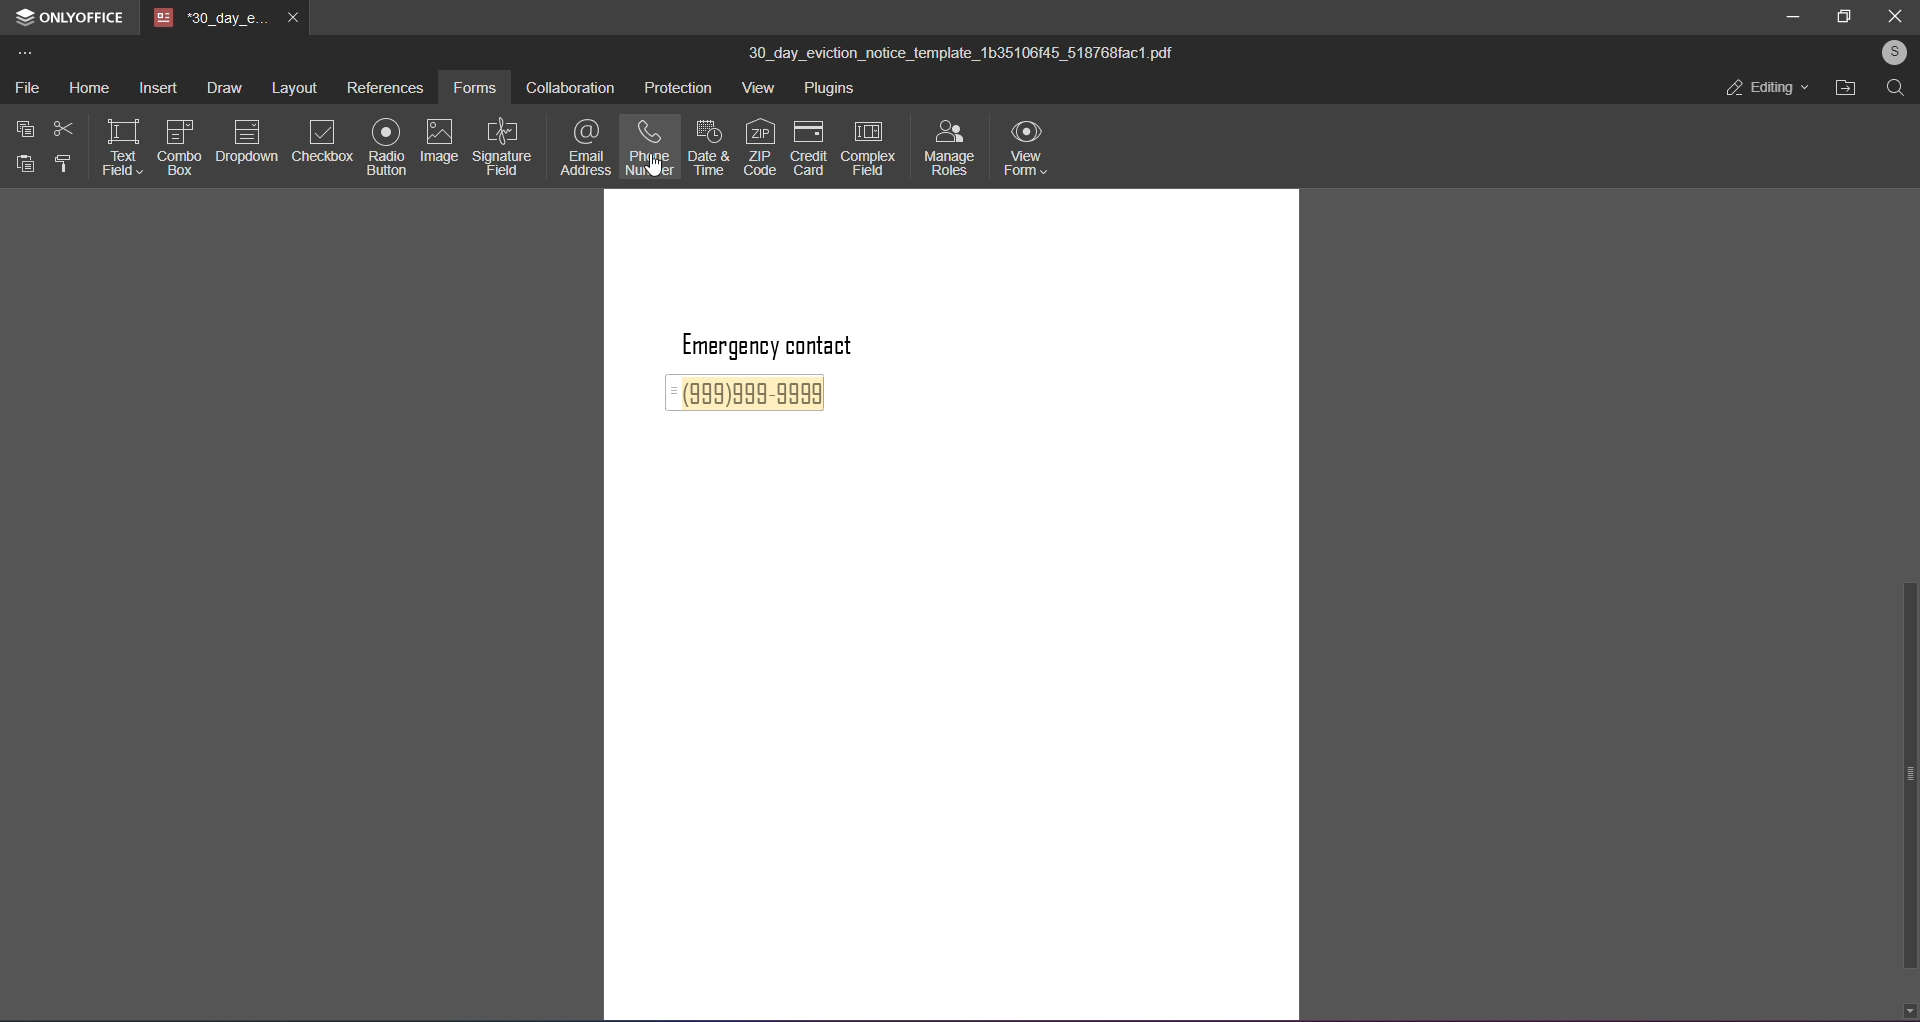 The width and height of the screenshot is (1920, 1022). What do you see at coordinates (752, 397) in the screenshot?
I see `write emergency contact here` at bounding box center [752, 397].